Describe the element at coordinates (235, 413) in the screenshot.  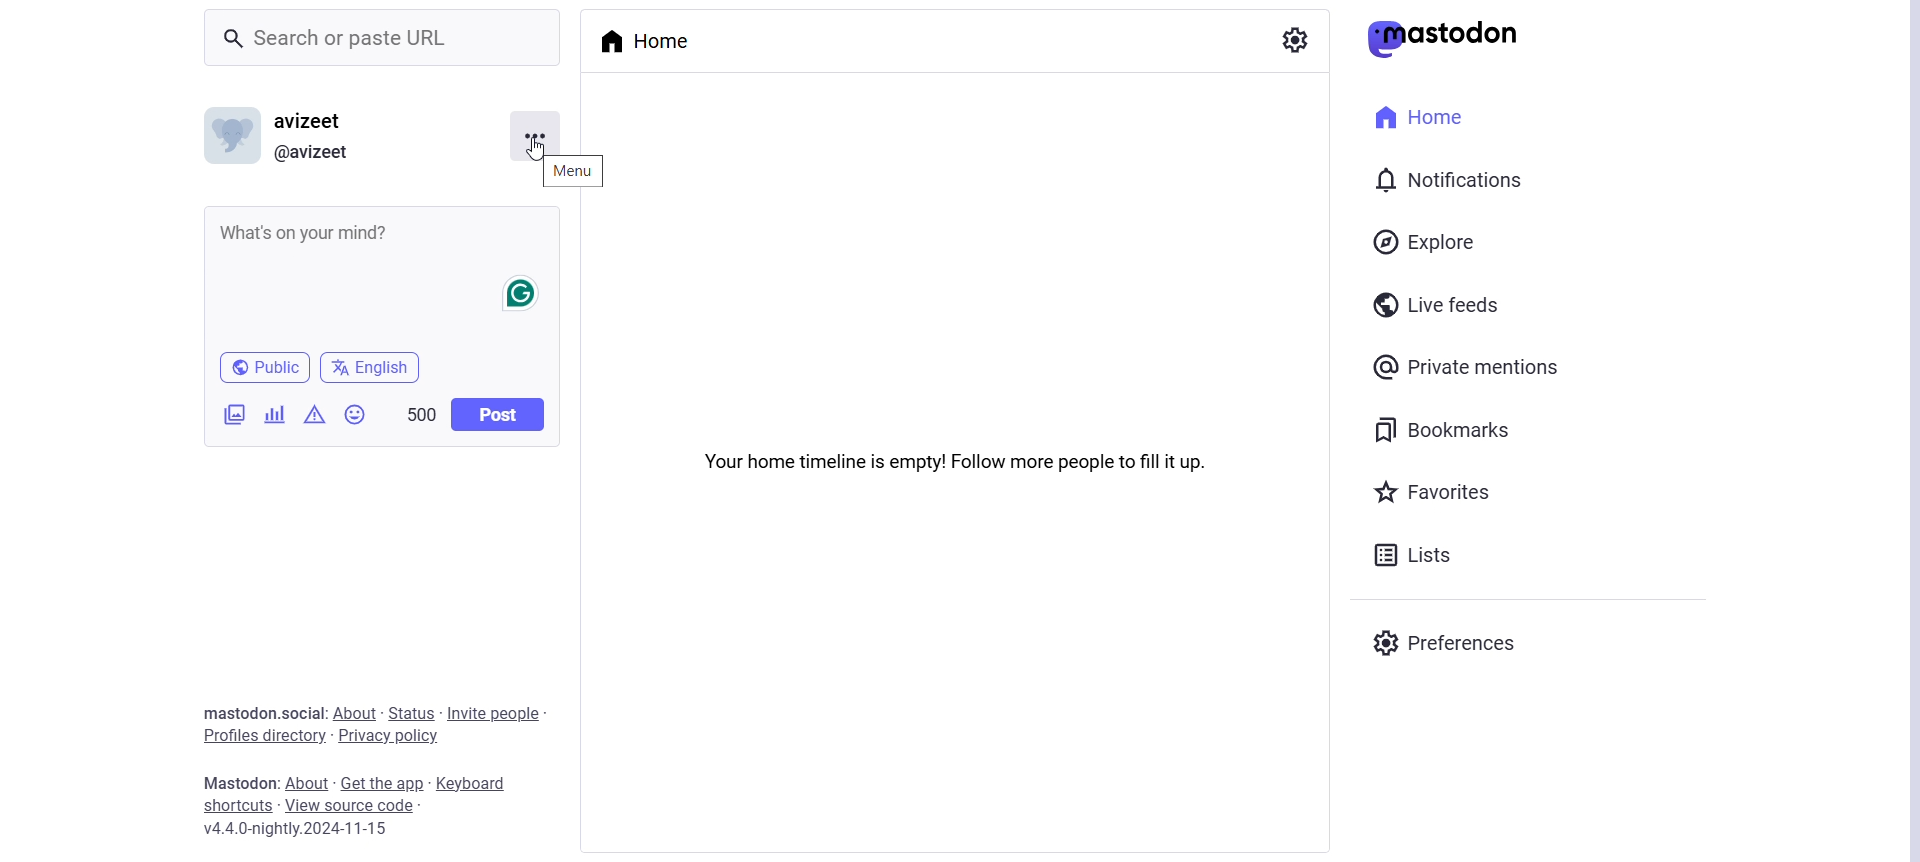
I see `Add Images` at that location.